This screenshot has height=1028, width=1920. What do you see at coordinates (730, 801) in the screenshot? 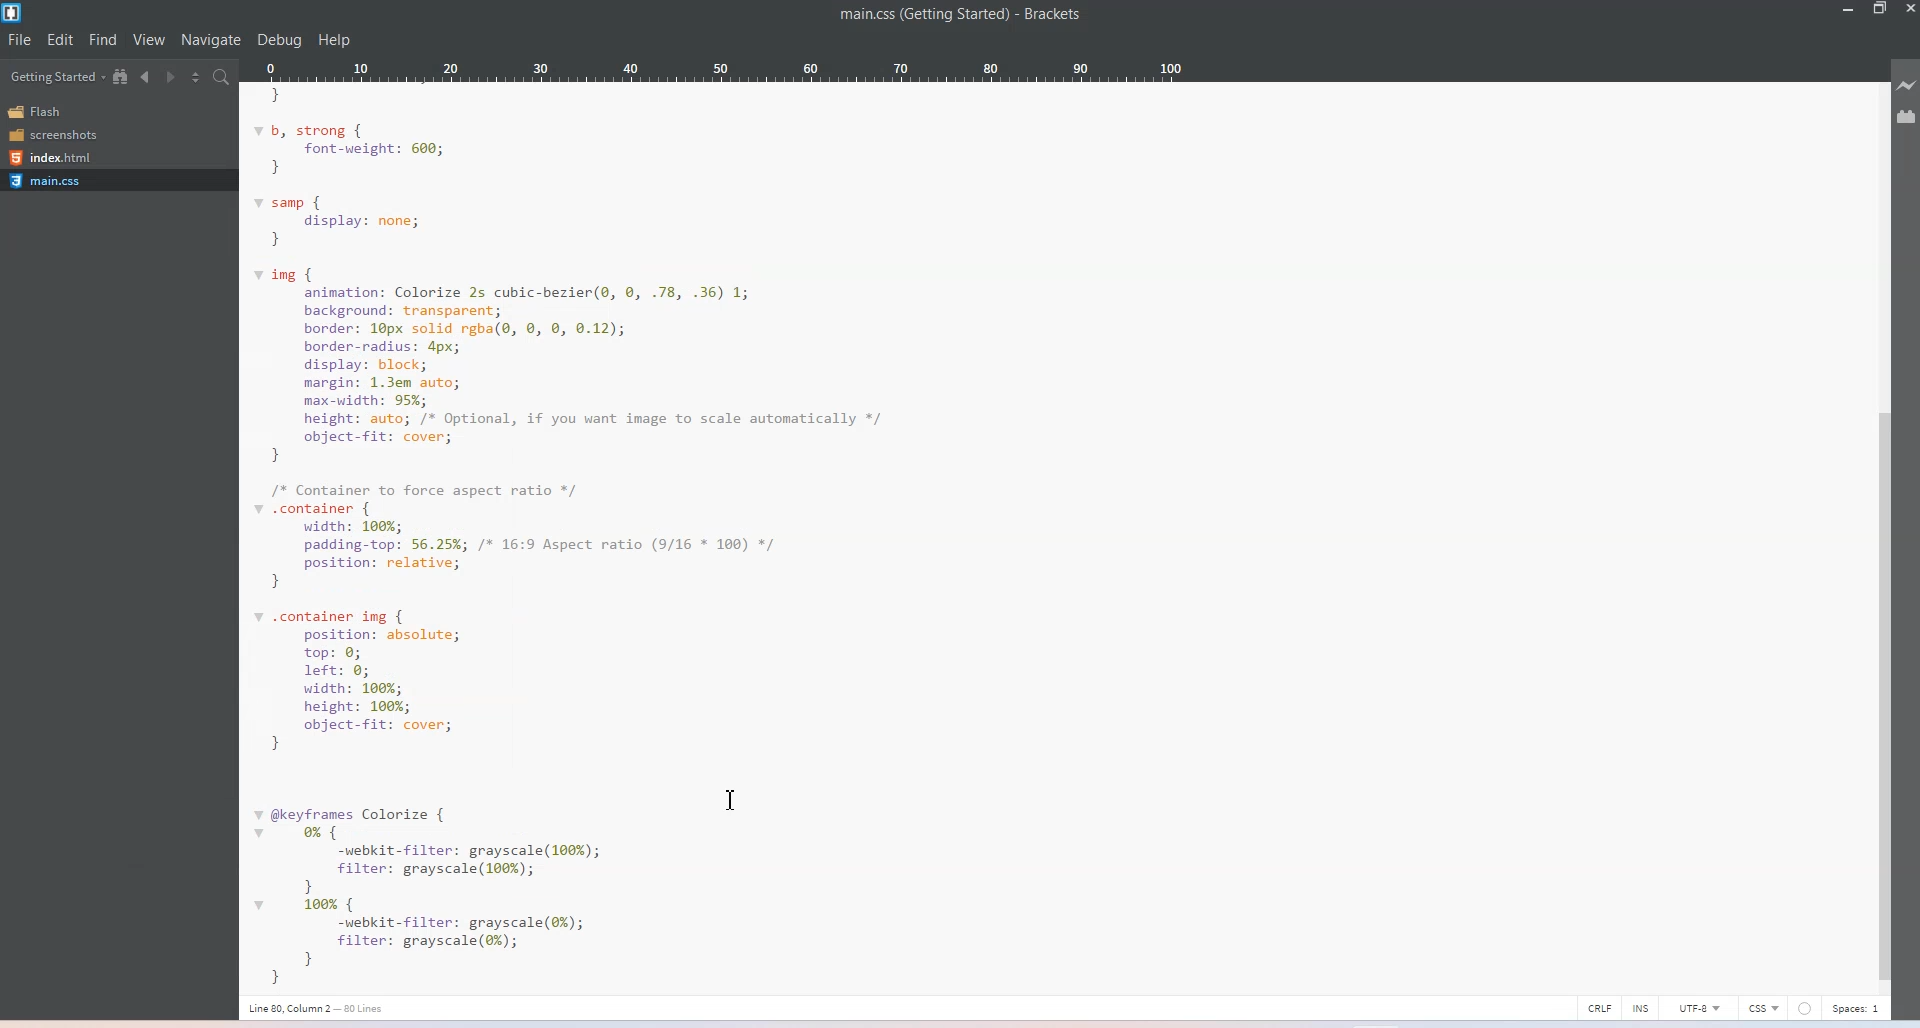
I see `Text Cursor` at bounding box center [730, 801].